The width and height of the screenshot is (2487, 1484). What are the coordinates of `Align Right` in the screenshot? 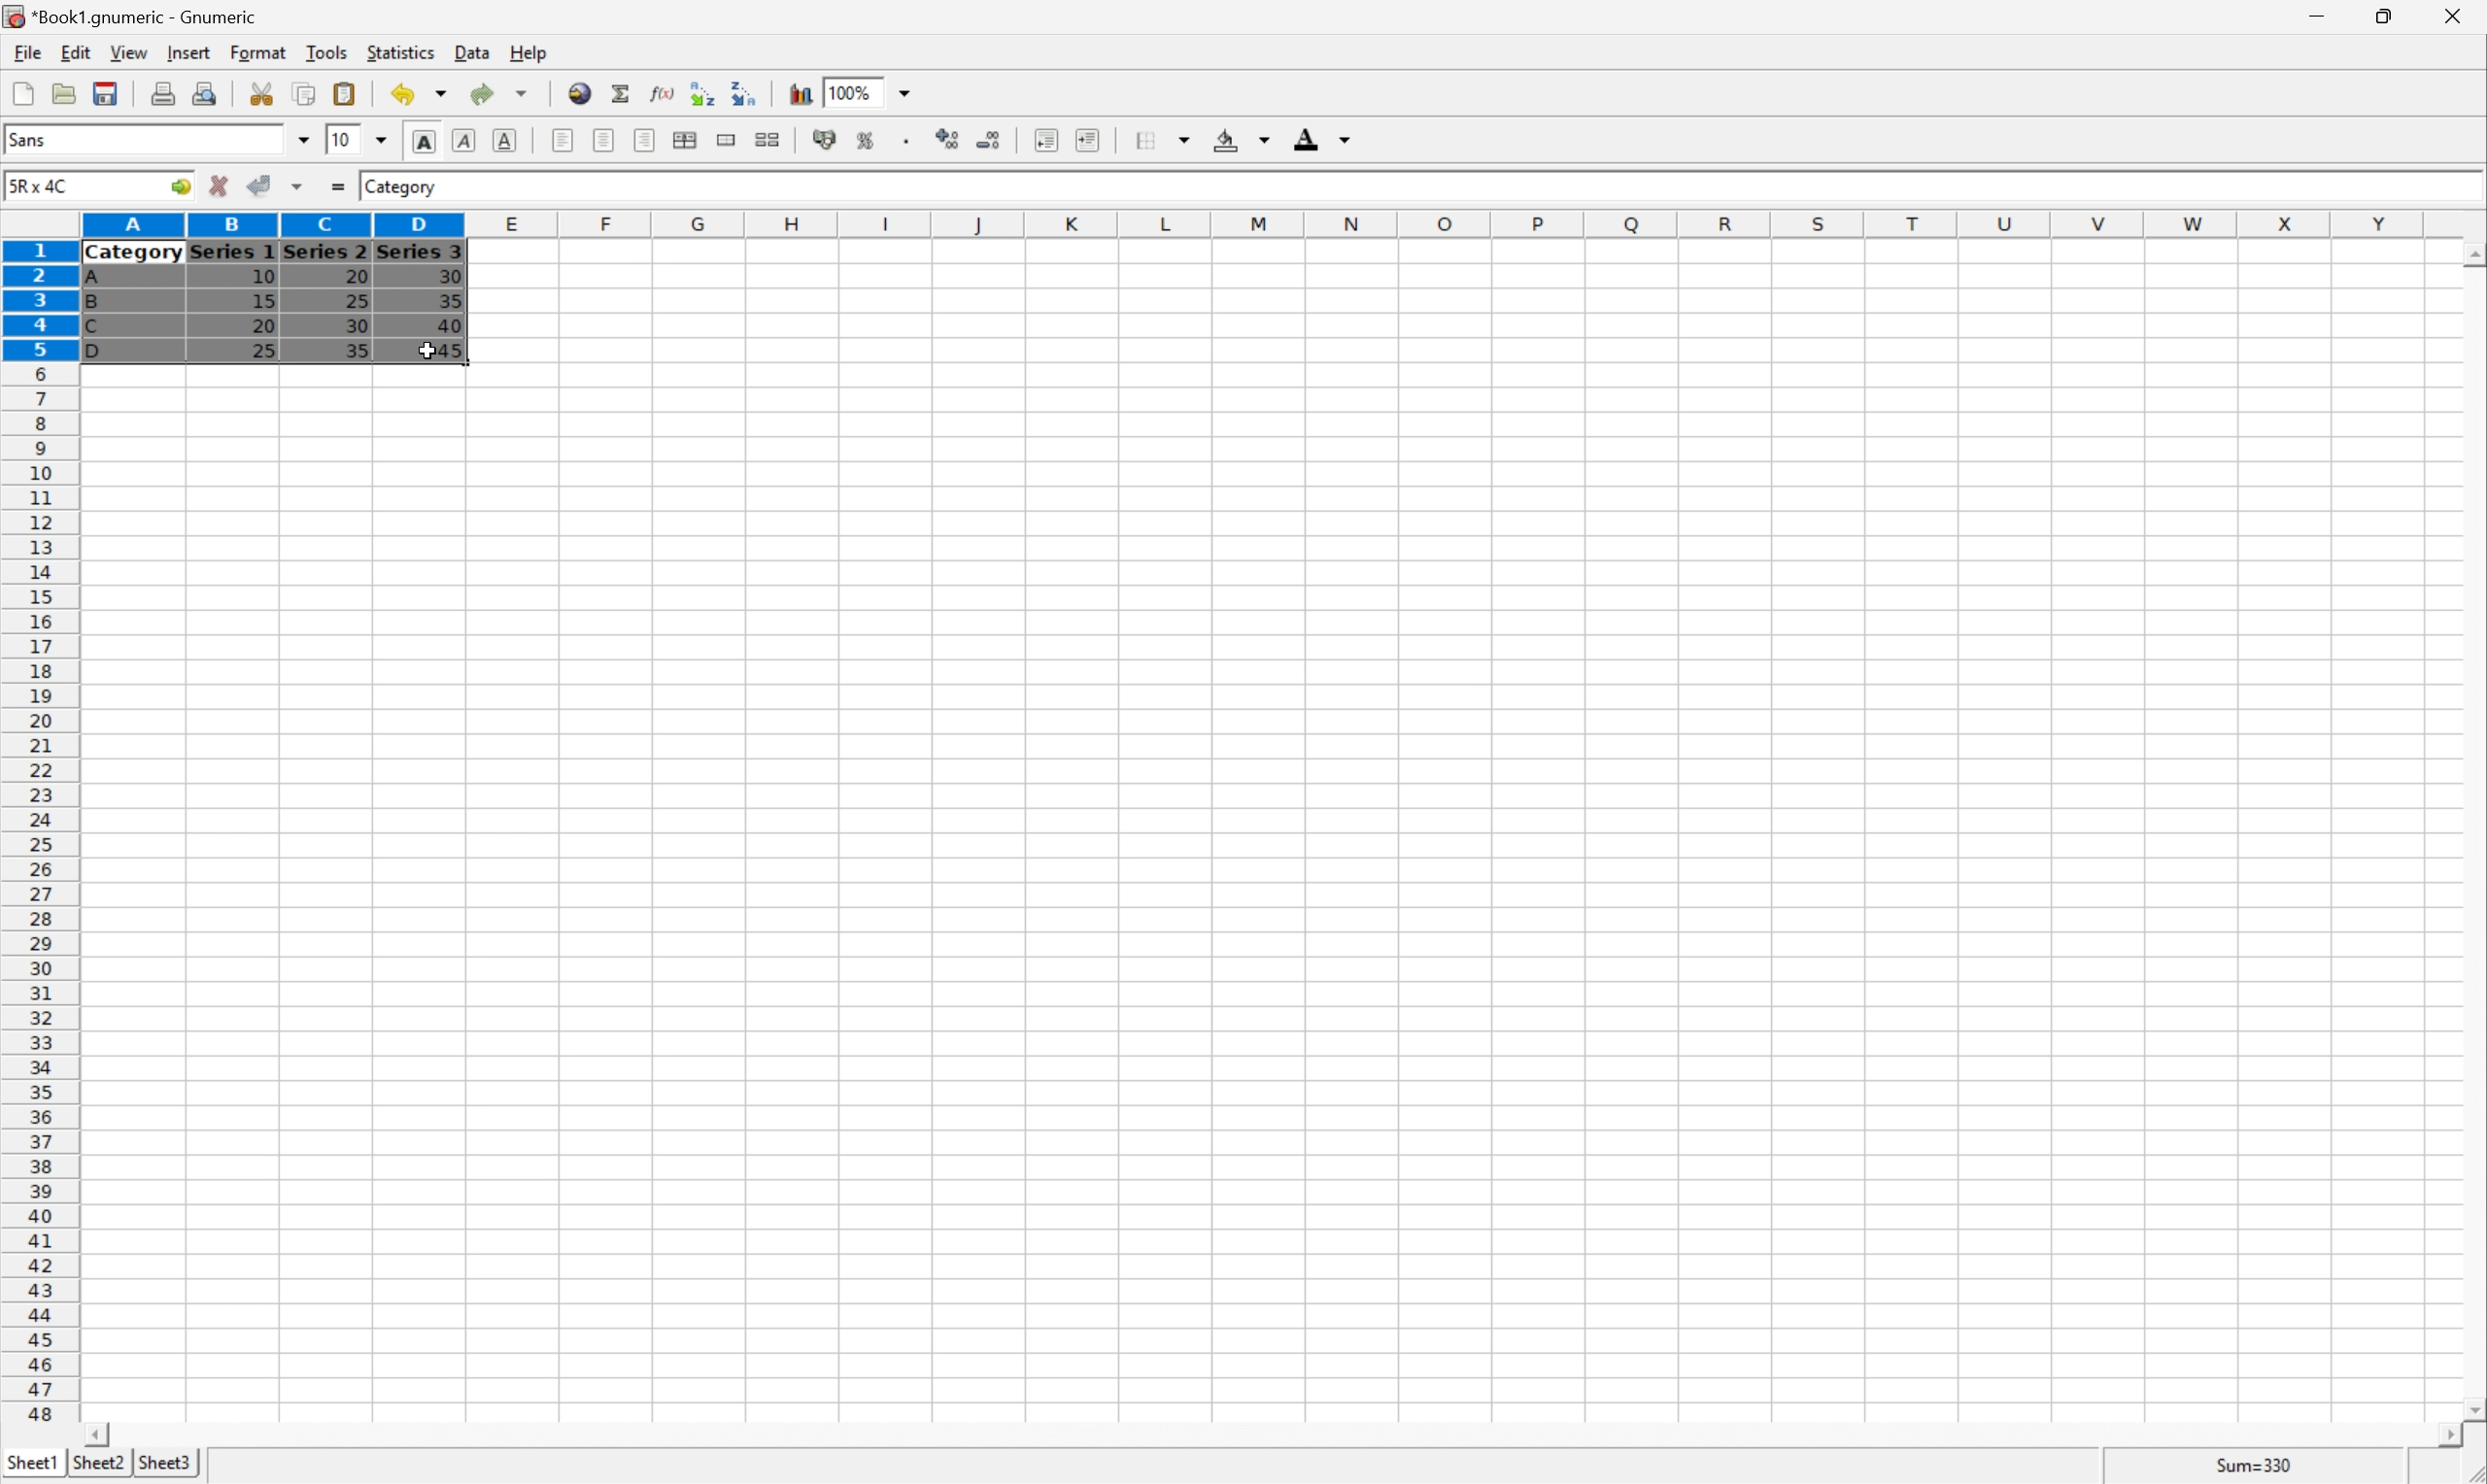 It's located at (644, 141).